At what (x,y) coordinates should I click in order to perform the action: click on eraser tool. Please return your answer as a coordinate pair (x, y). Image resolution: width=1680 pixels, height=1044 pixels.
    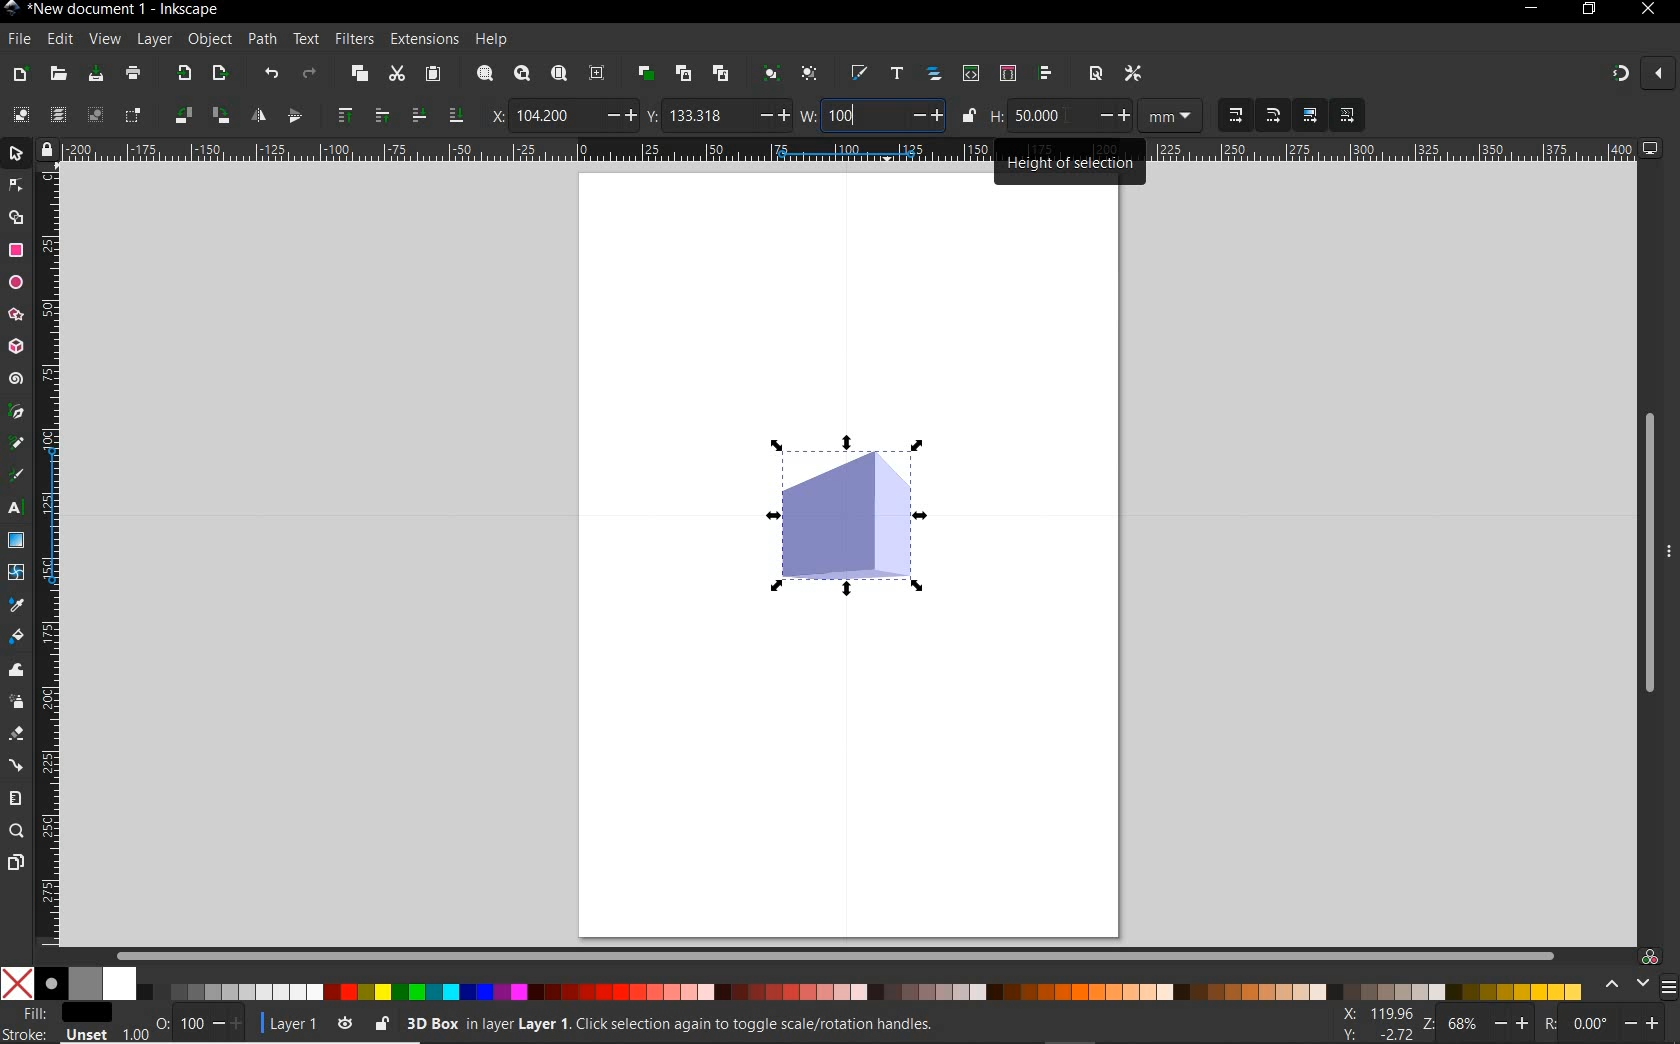
    Looking at the image, I should click on (17, 734).